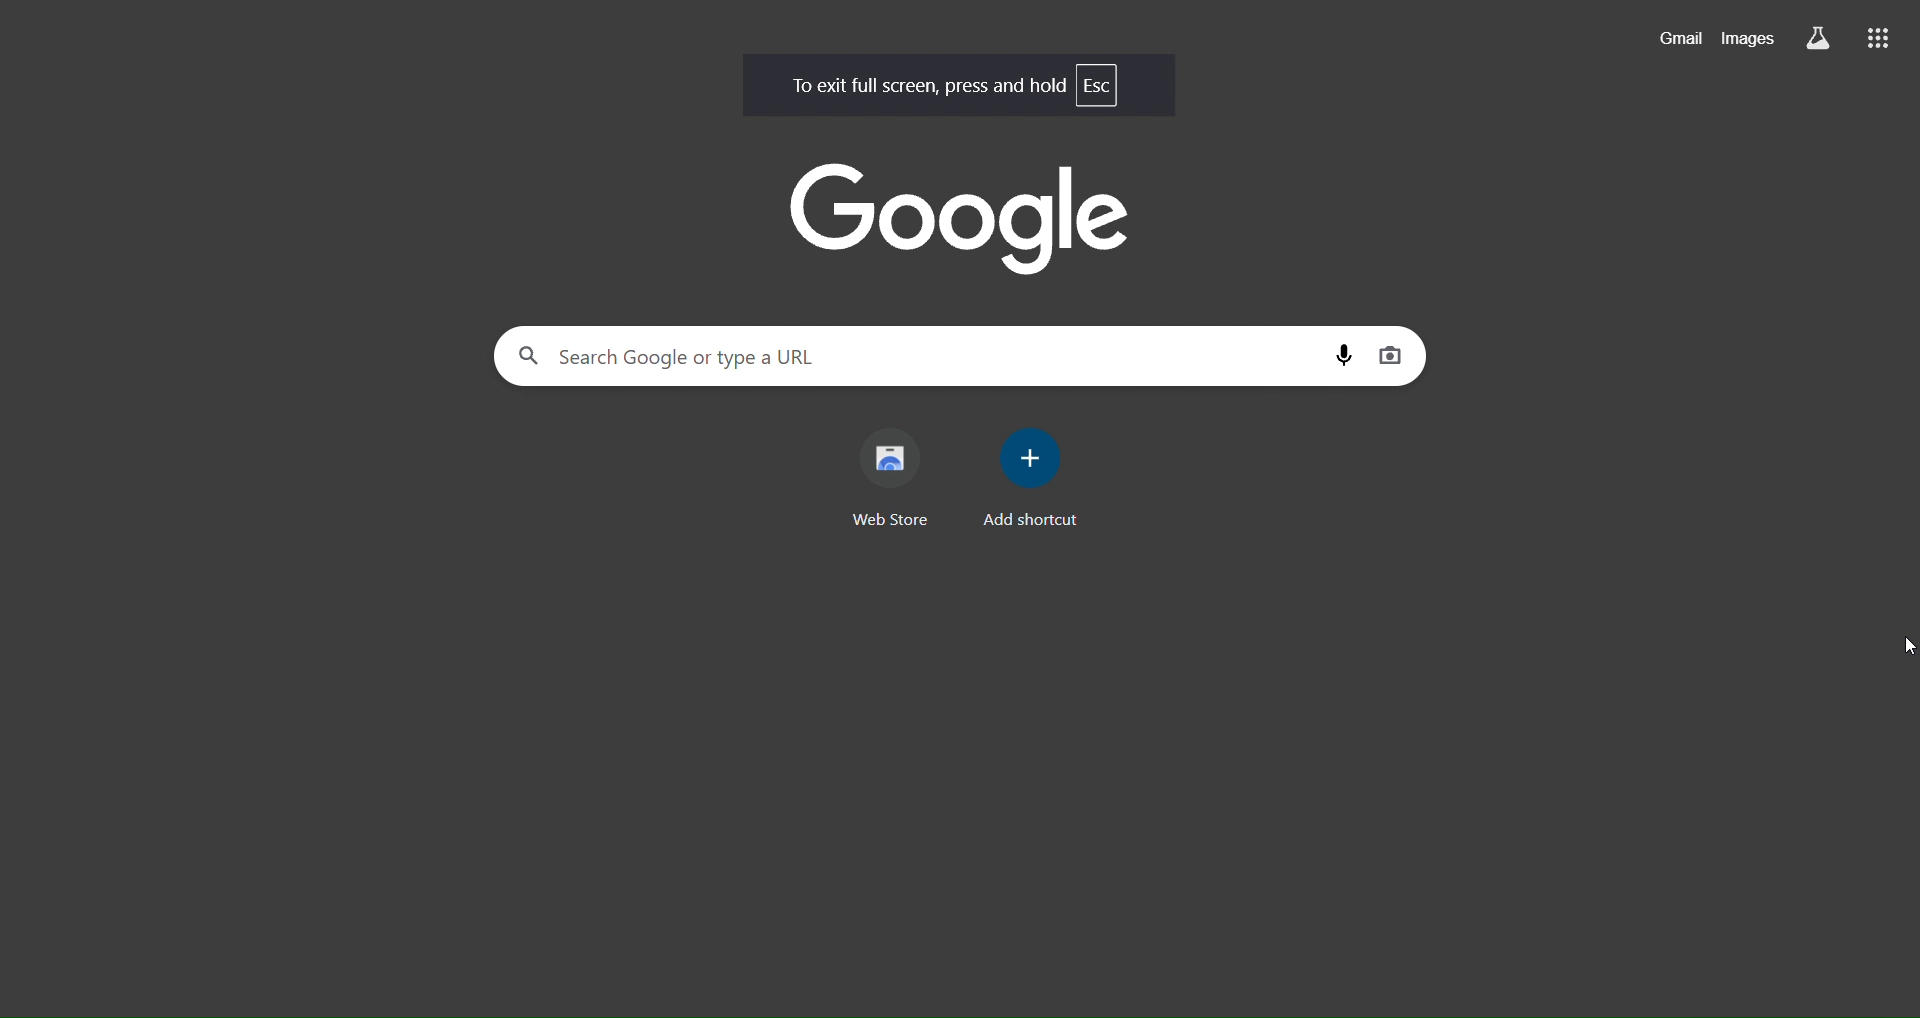  Describe the element at coordinates (898, 480) in the screenshot. I see `webstore` at that location.